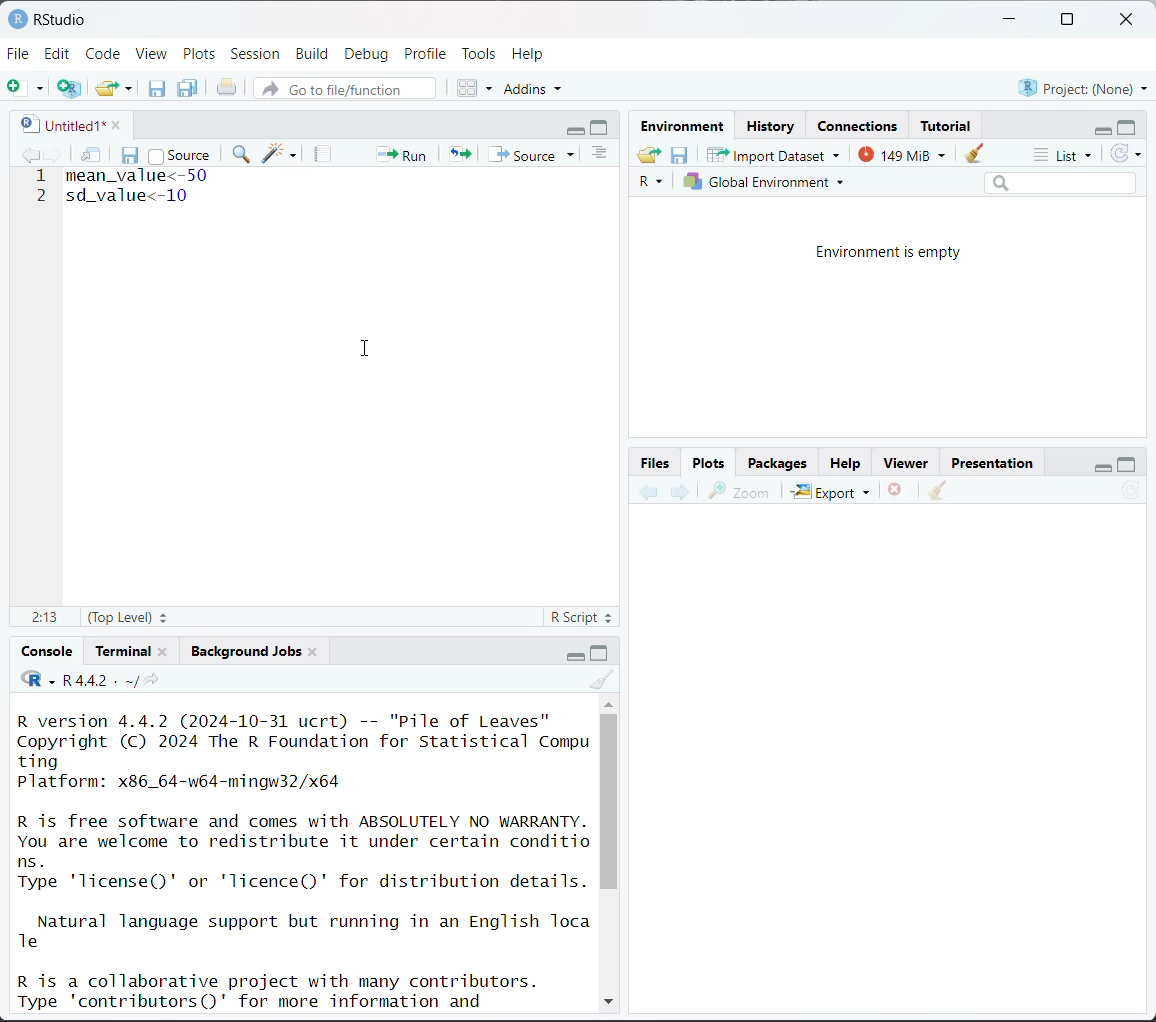 This screenshot has height=1022, width=1156. I want to click on line number, so click(43, 186).